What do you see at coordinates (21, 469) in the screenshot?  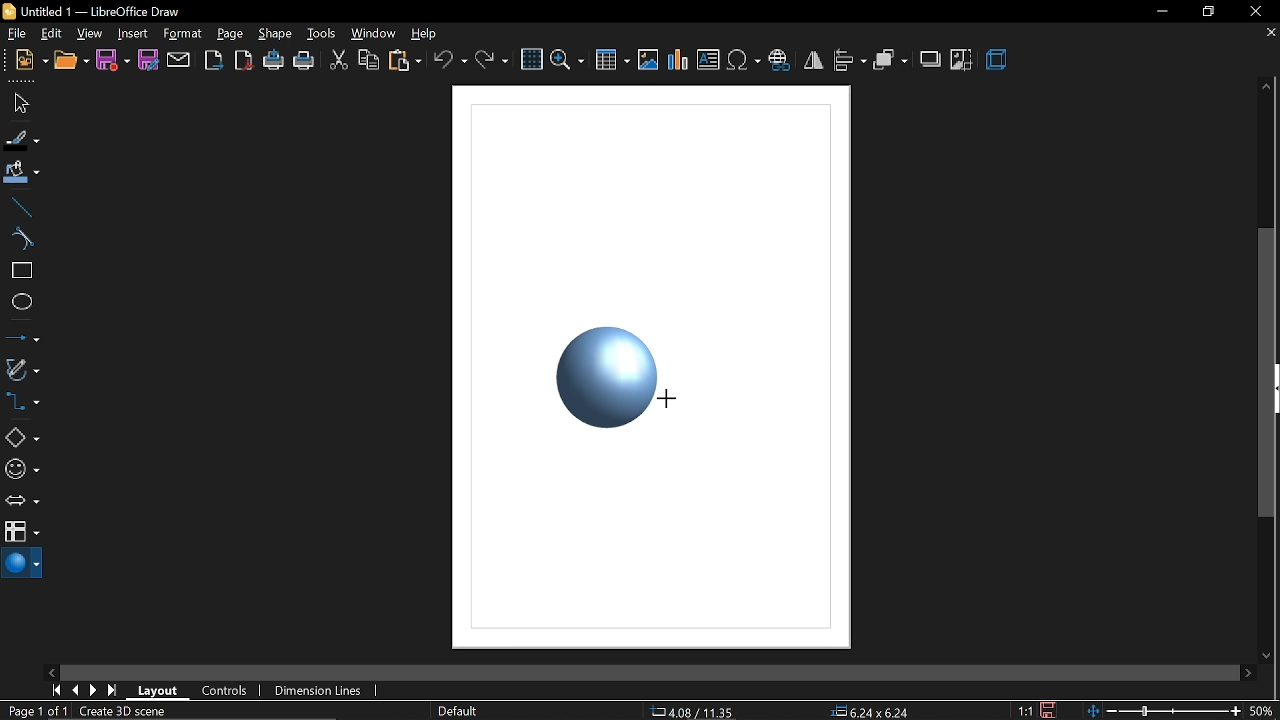 I see `symbol shapes` at bounding box center [21, 469].